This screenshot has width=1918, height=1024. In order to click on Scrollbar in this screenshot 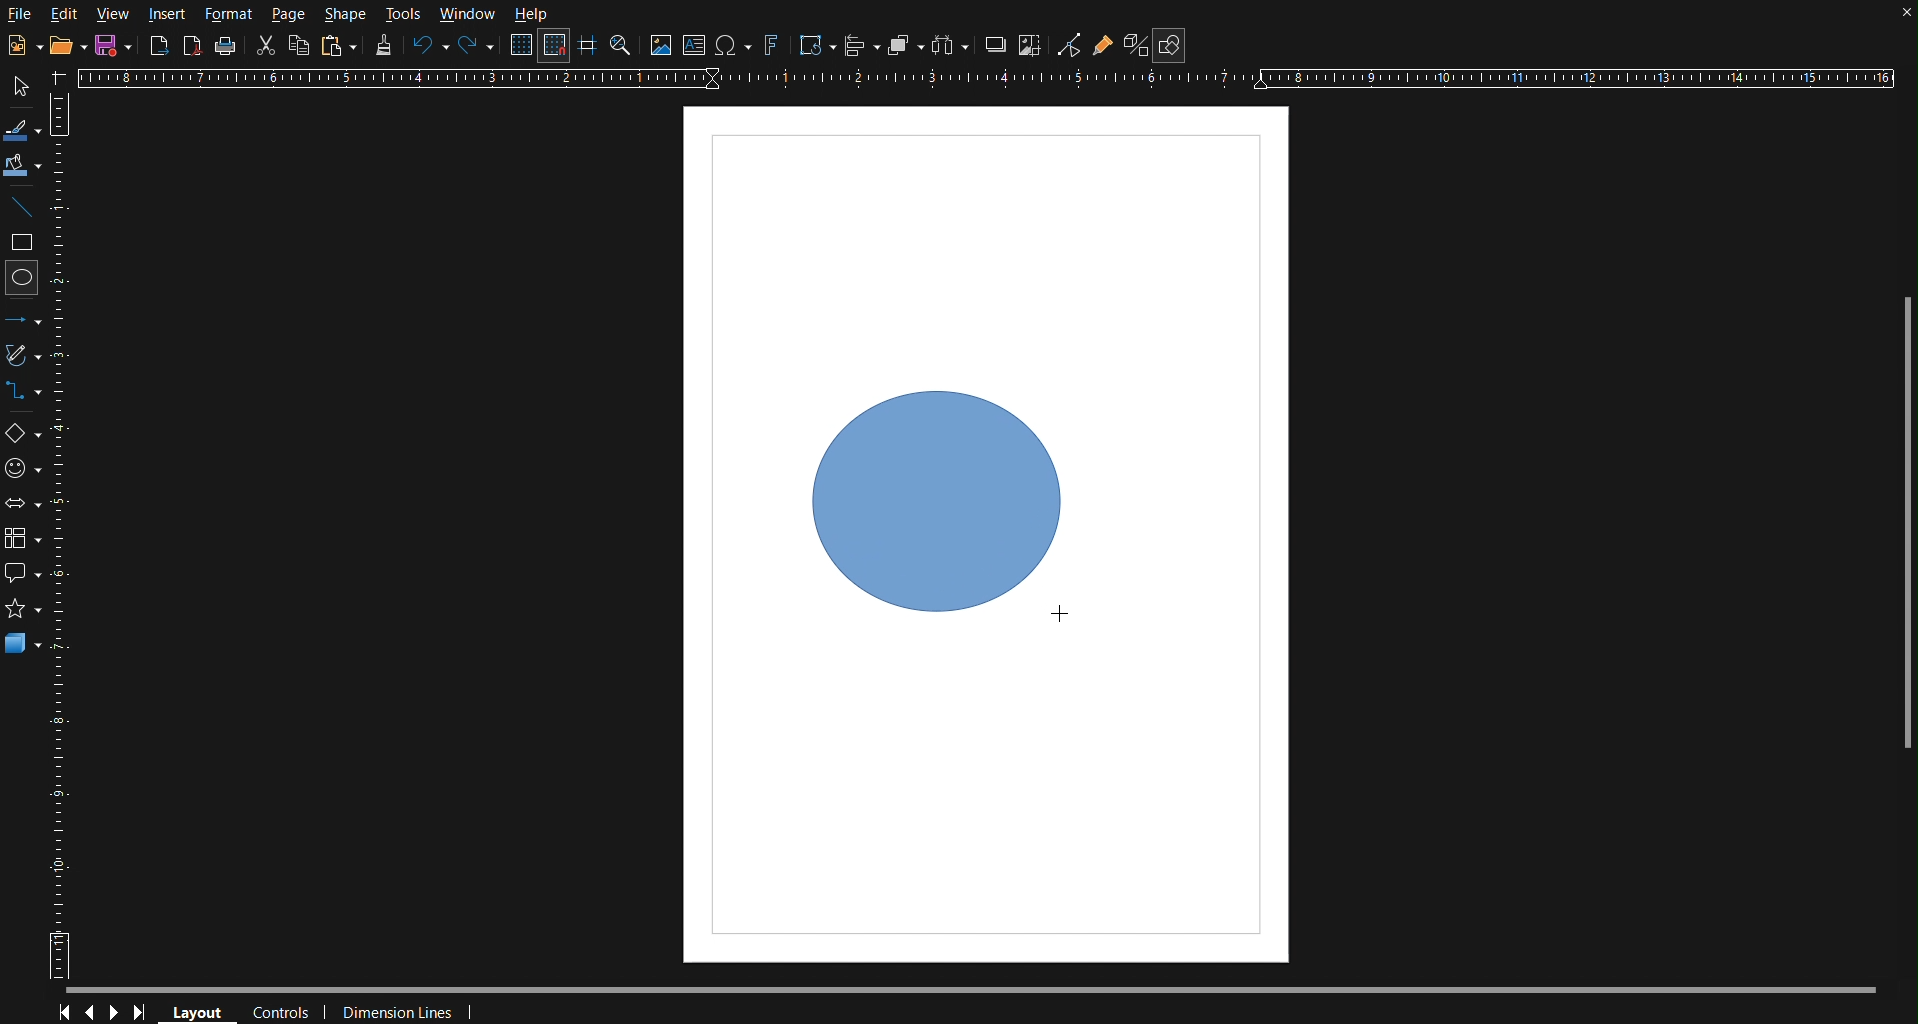, I will do `click(987, 984)`.